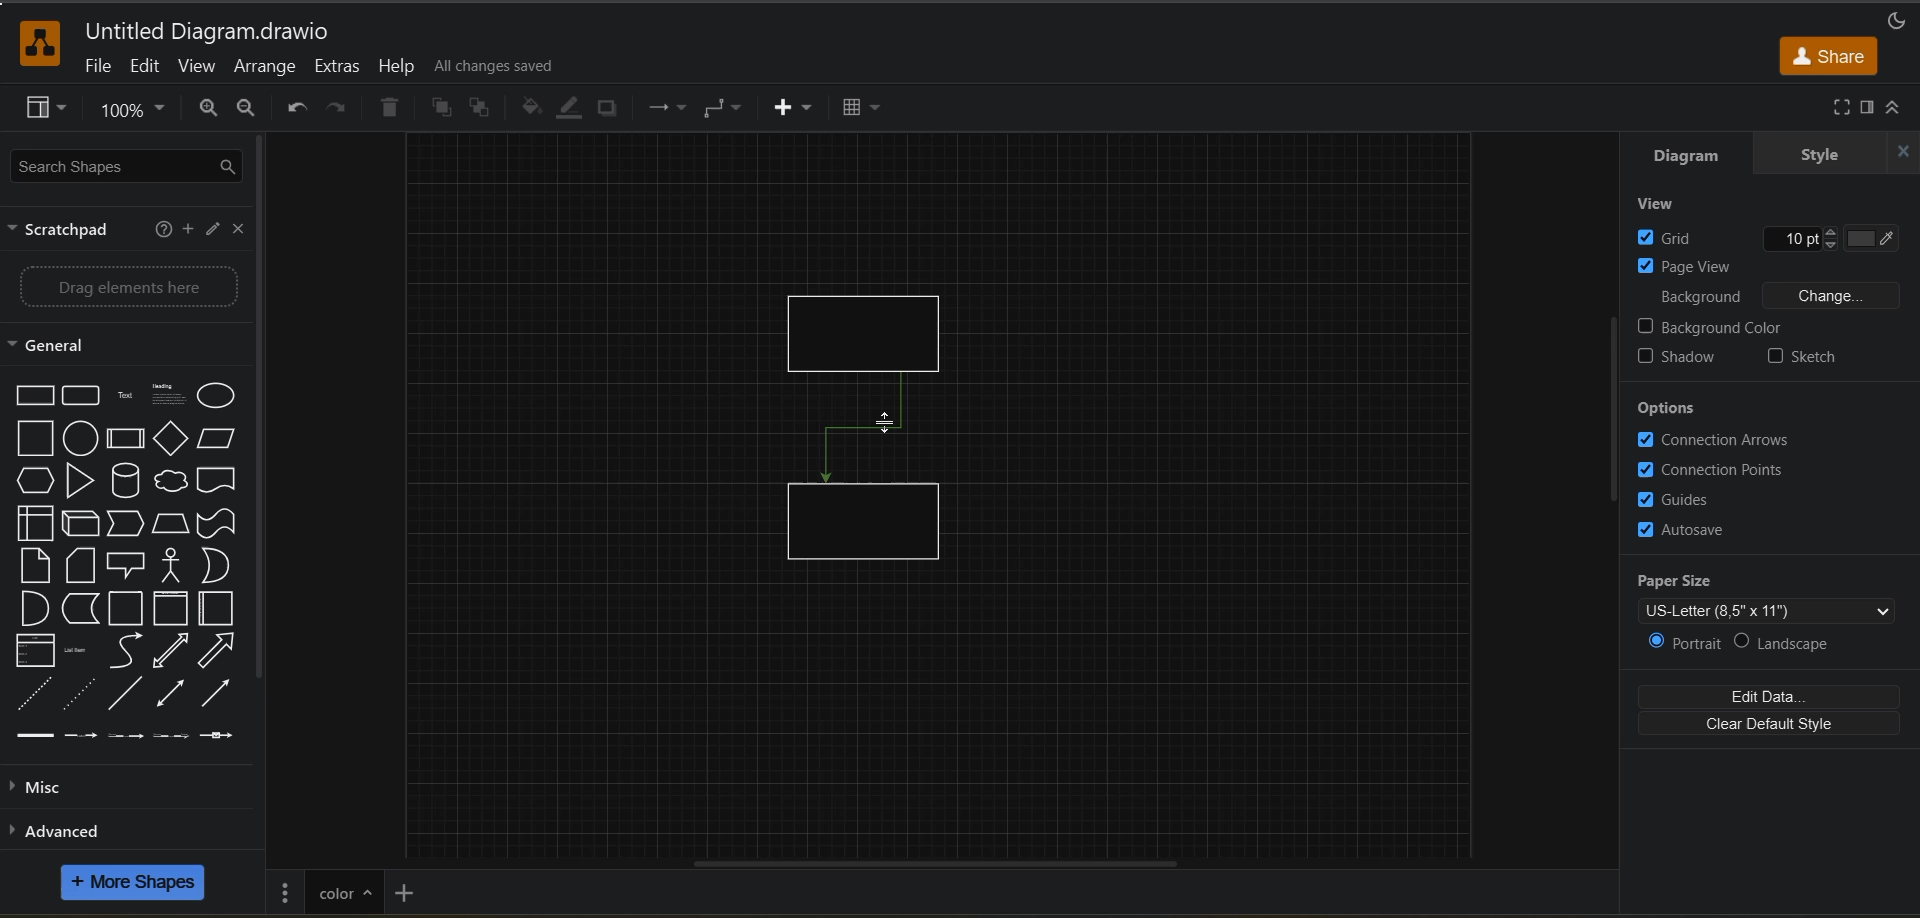 This screenshot has height=918, width=1920. Describe the element at coordinates (127, 439) in the screenshot. I see `Process` at that location.